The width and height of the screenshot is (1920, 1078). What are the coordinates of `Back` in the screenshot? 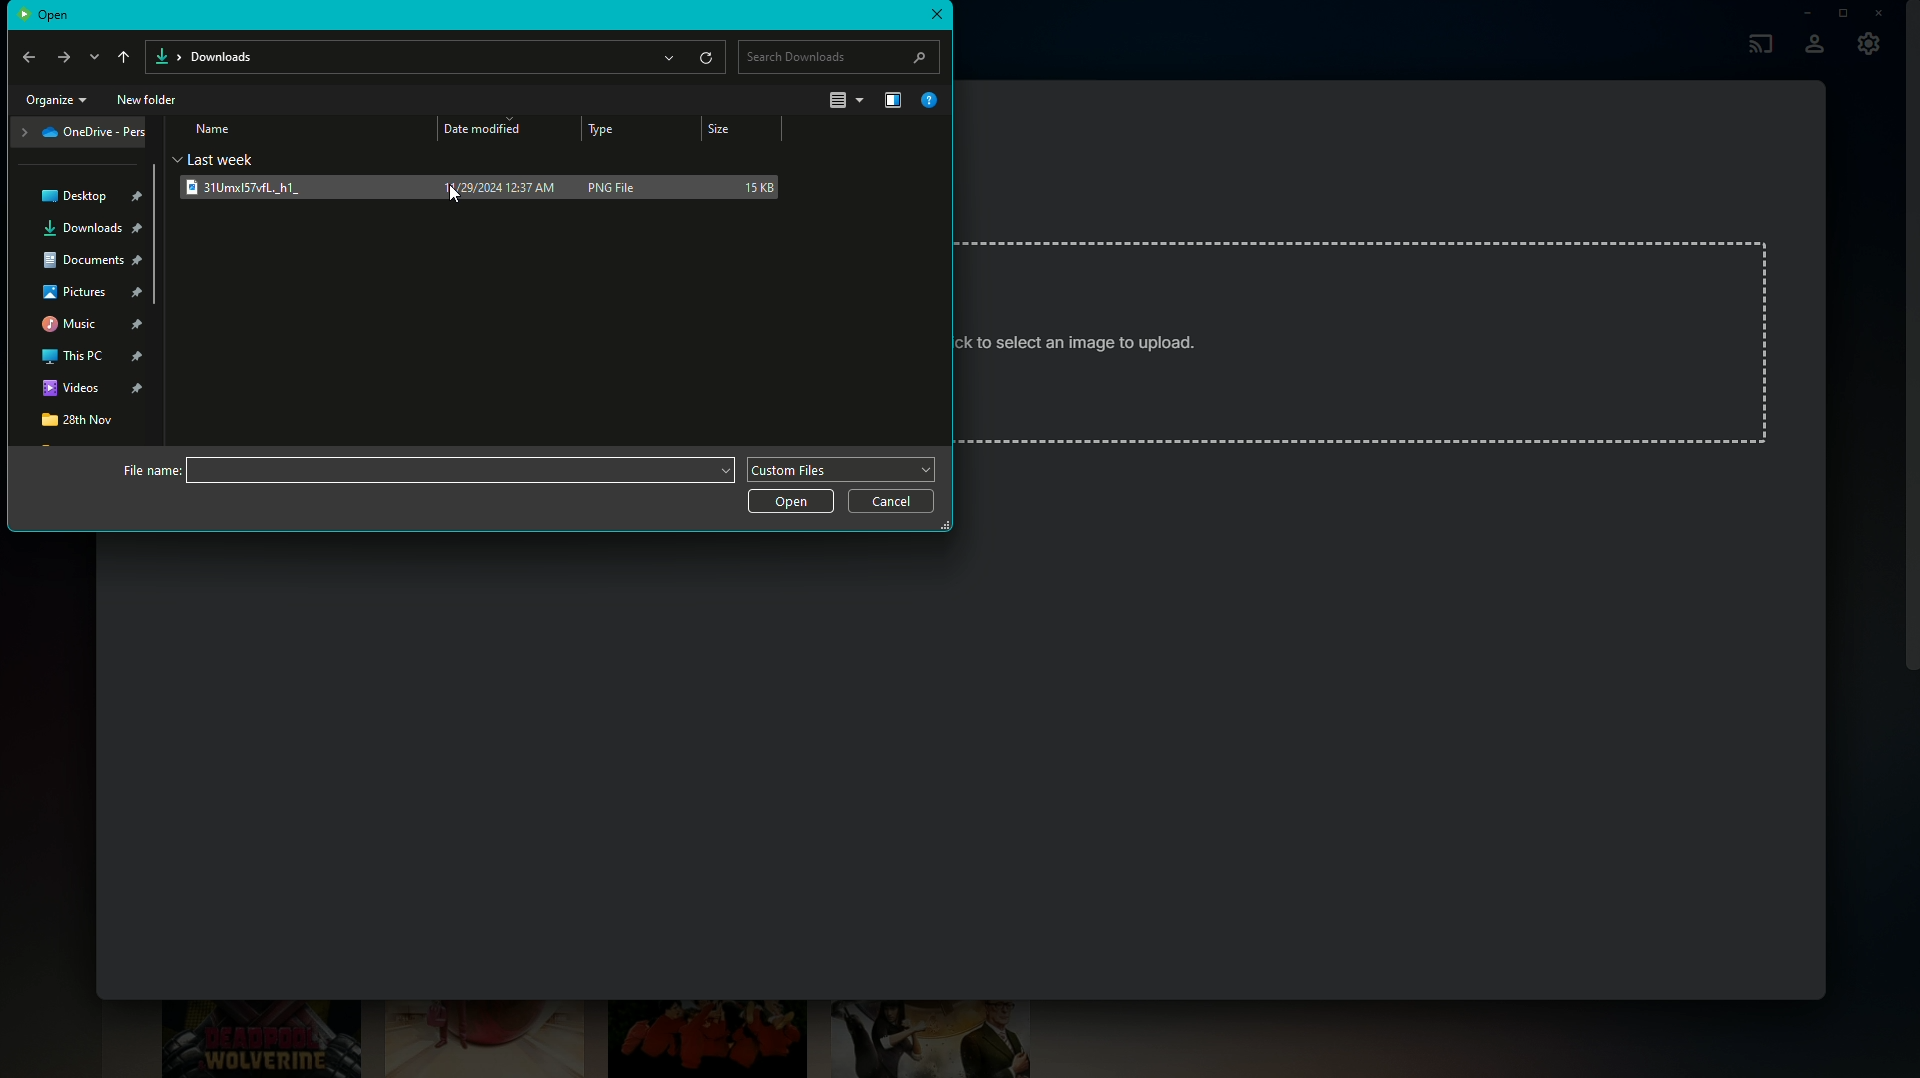 It's located at (28, 57).